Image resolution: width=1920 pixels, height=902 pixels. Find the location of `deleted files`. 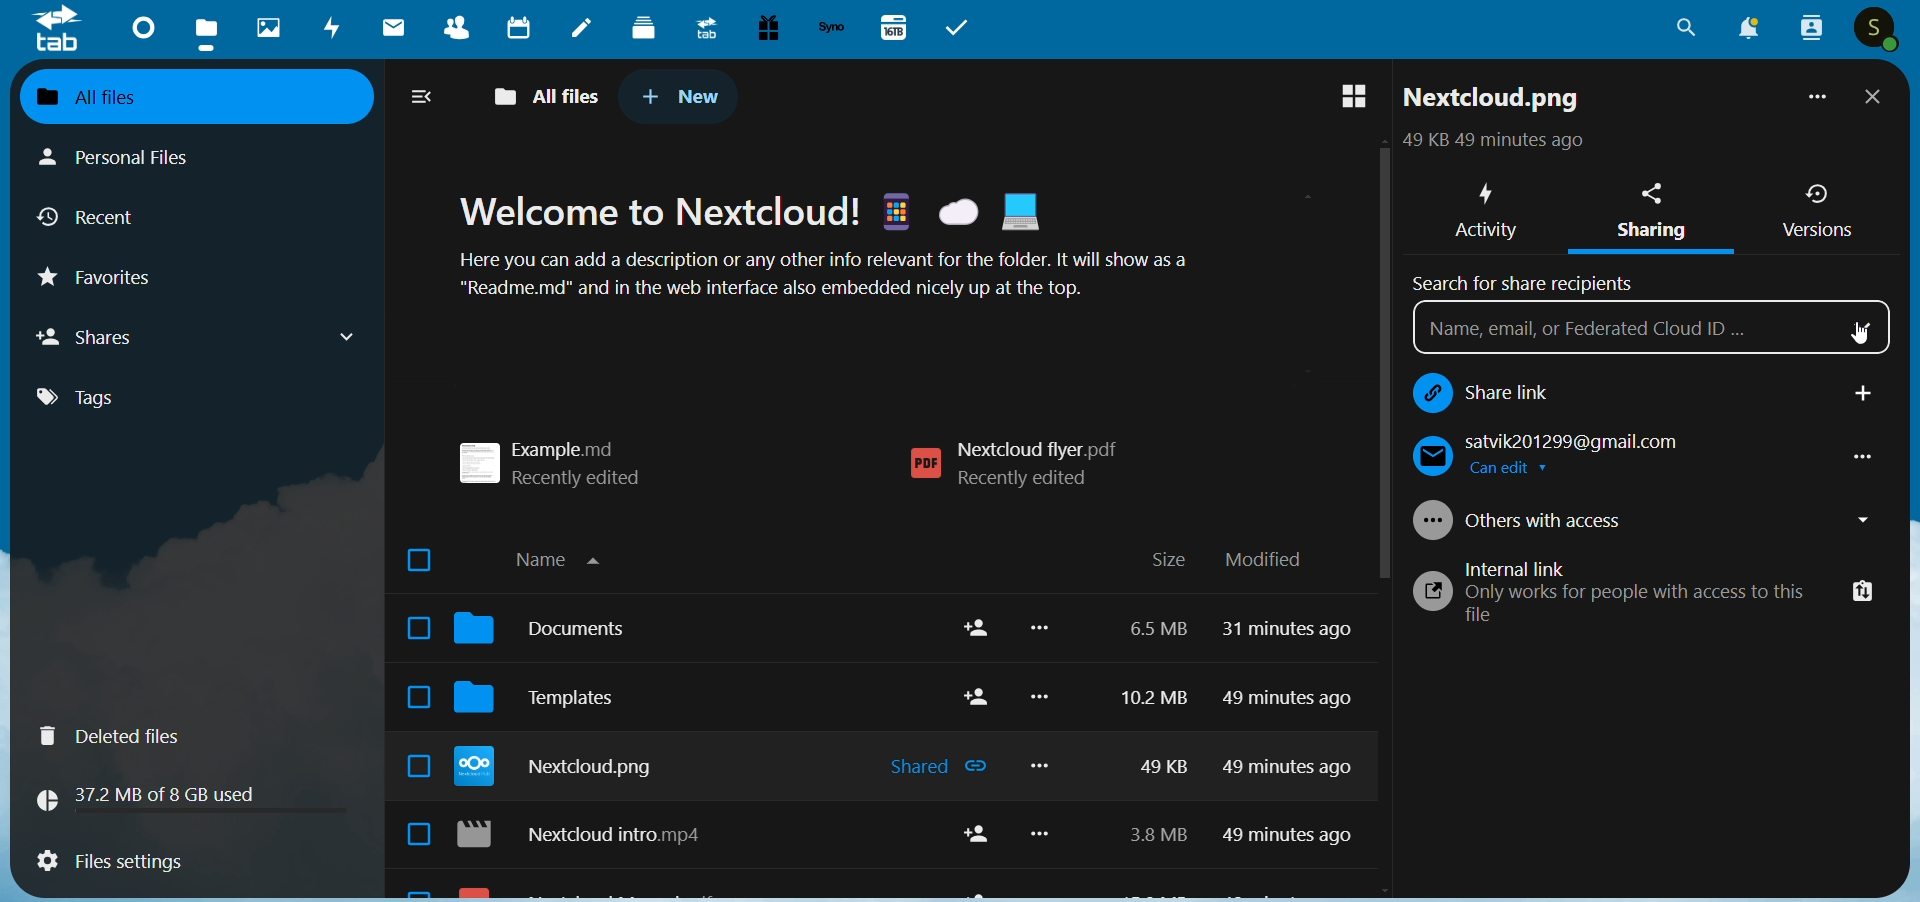

deleted files is located at coordinates (122, 736).